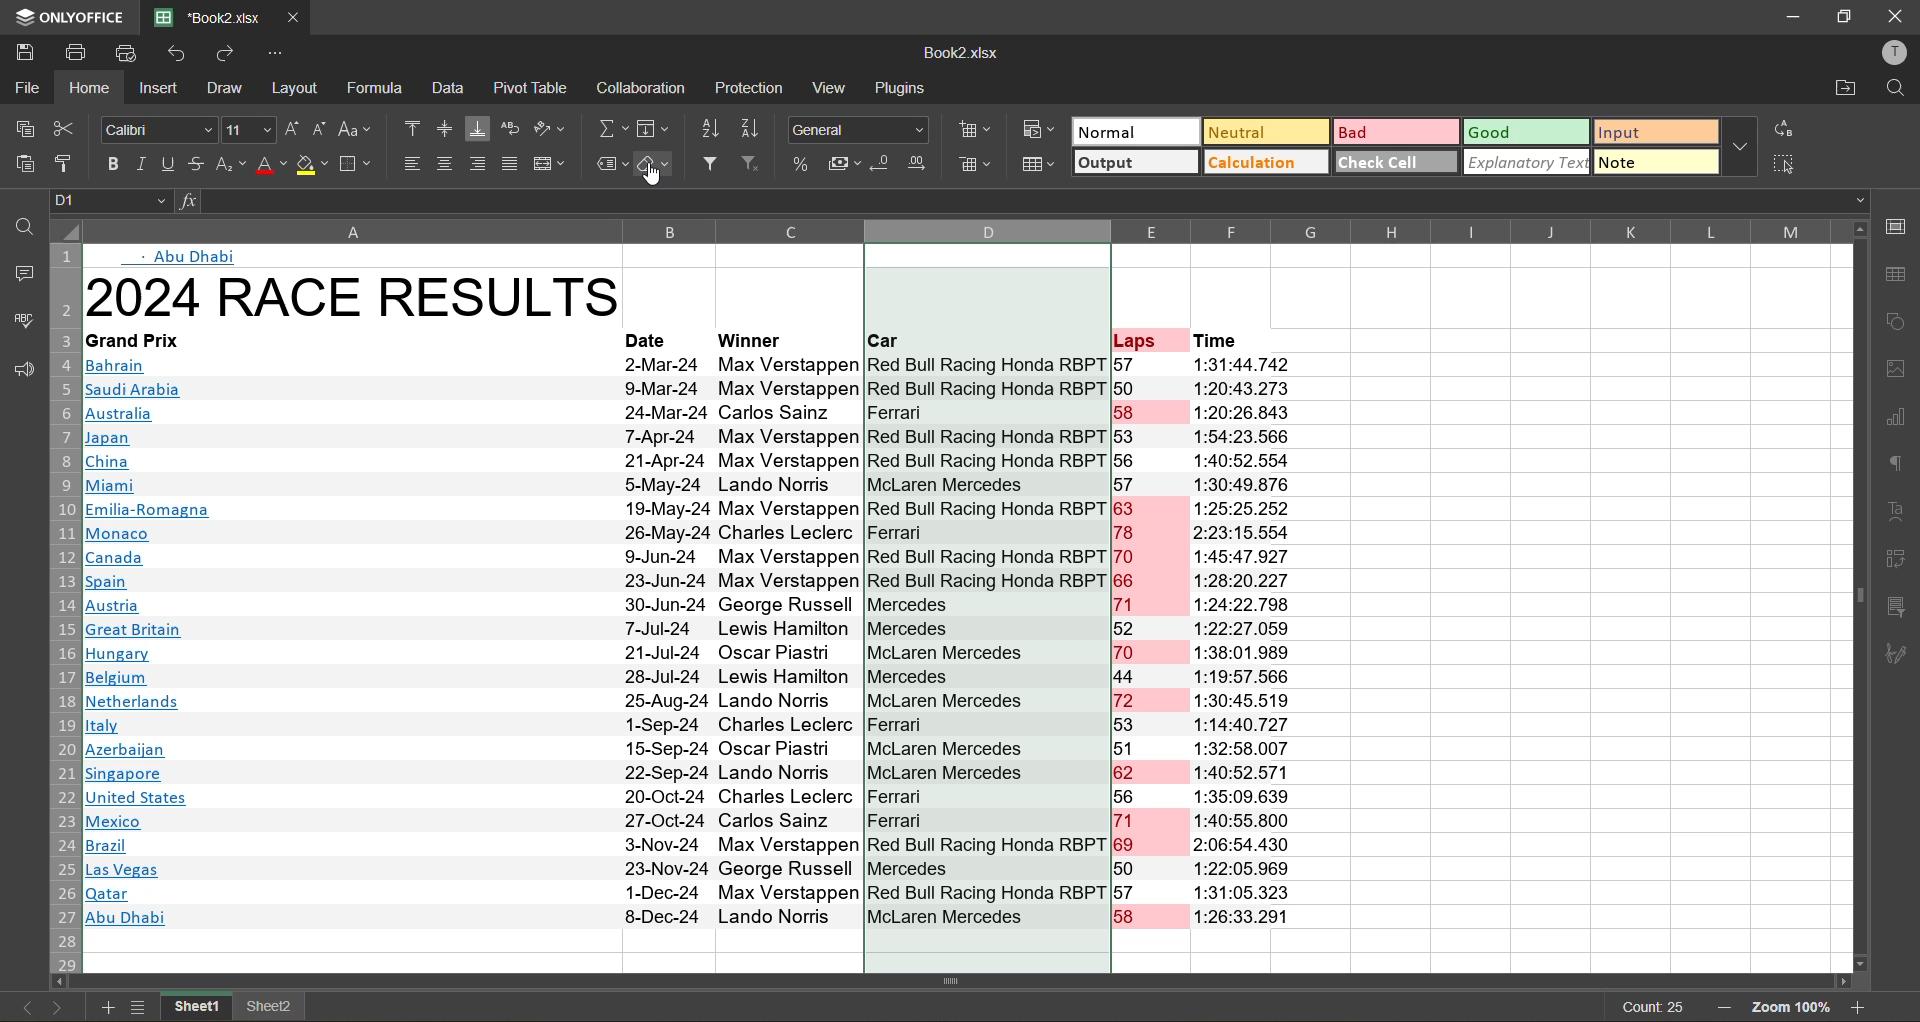  I want to click on close, so click(1895, 18).